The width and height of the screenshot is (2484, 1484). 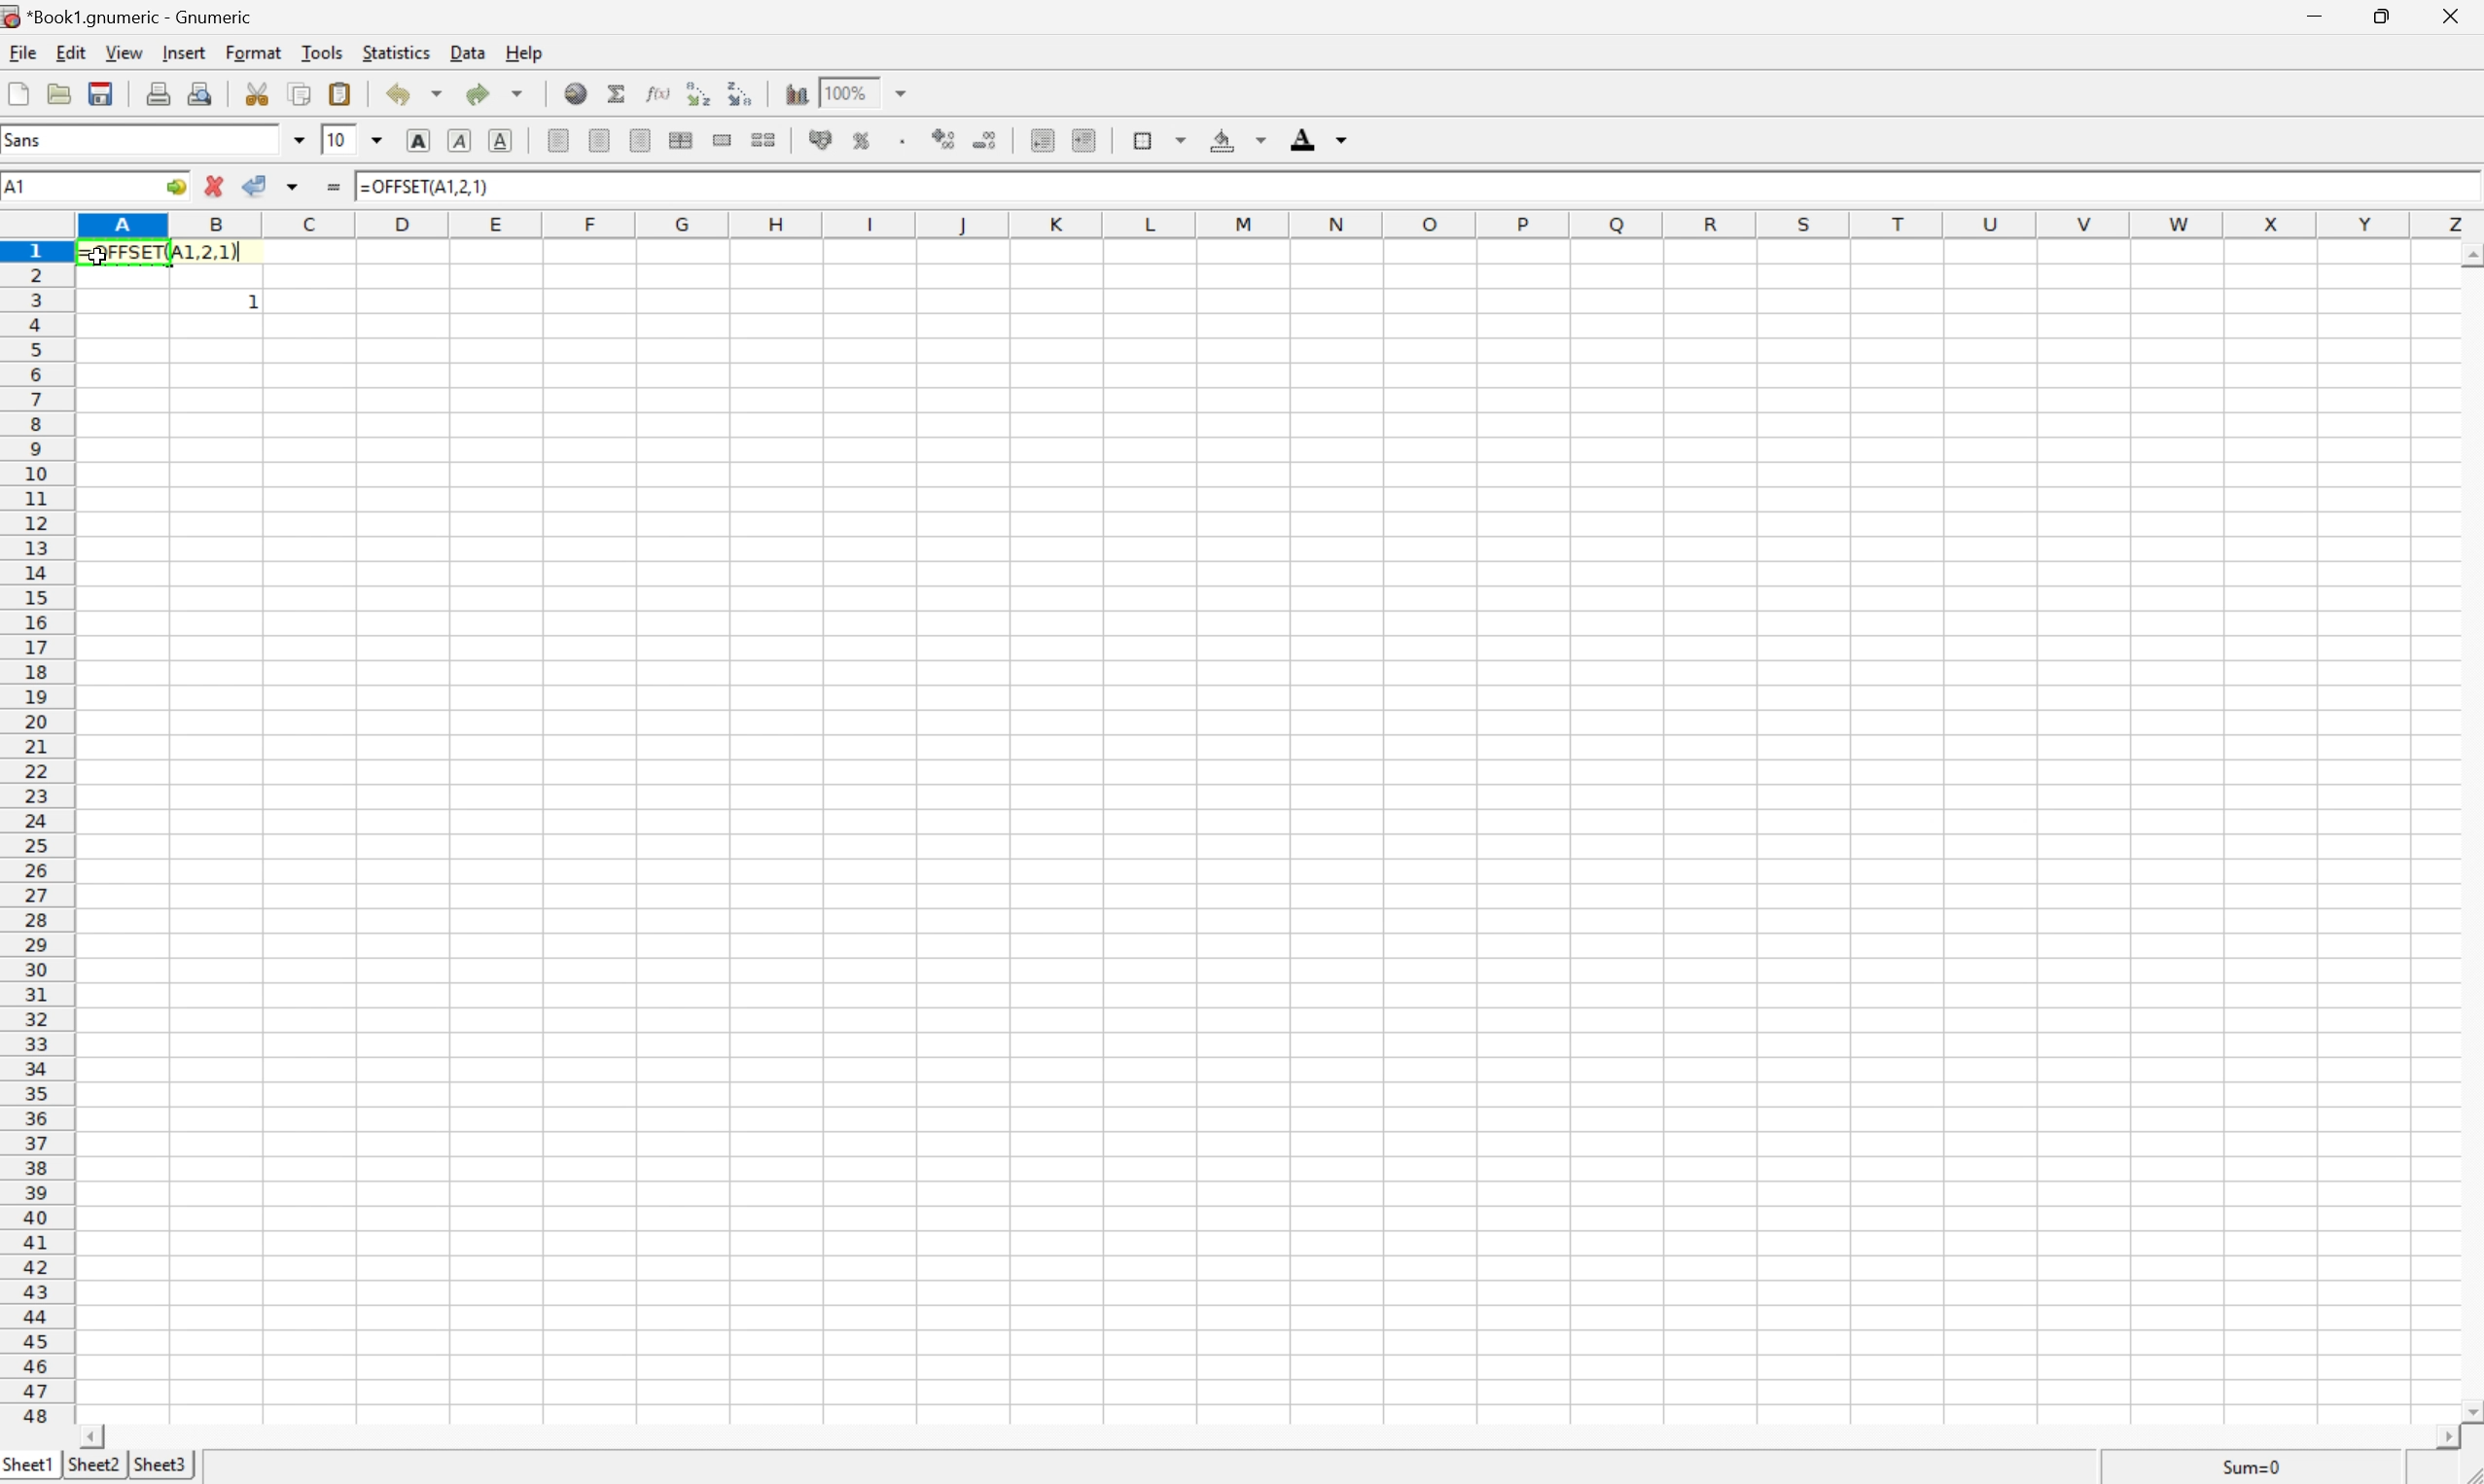 I want to click on scroll left, so click(x=95, y=1436).